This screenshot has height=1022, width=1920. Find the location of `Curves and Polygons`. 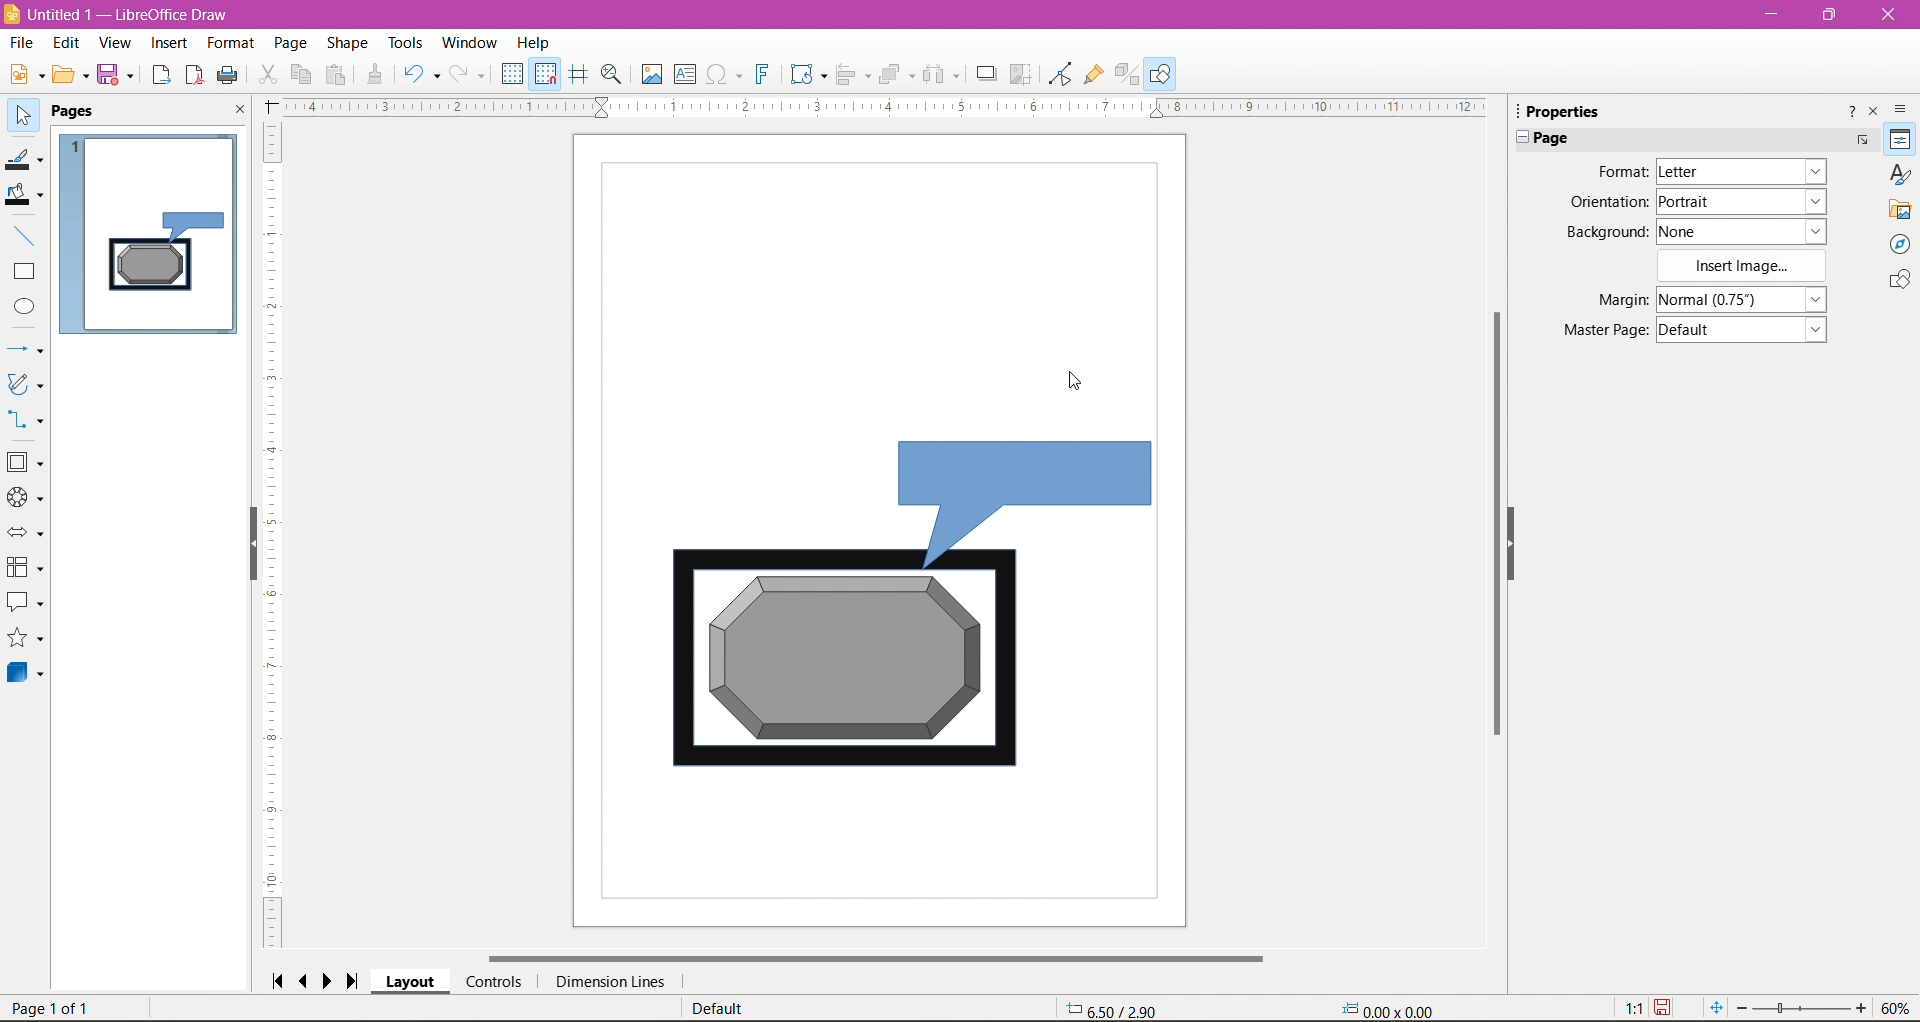

Curves and Polygons is located at coordinates (25, 385).